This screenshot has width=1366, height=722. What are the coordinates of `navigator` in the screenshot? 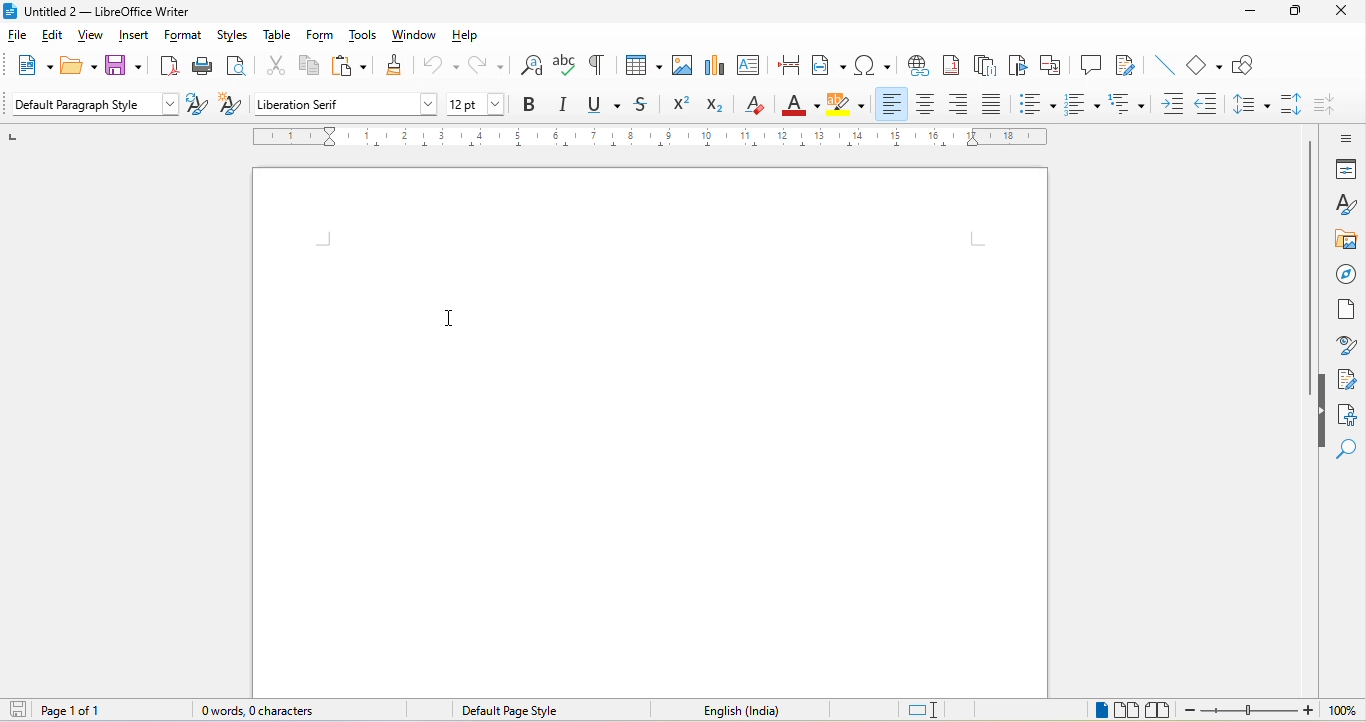 It's located at (1346, 275).